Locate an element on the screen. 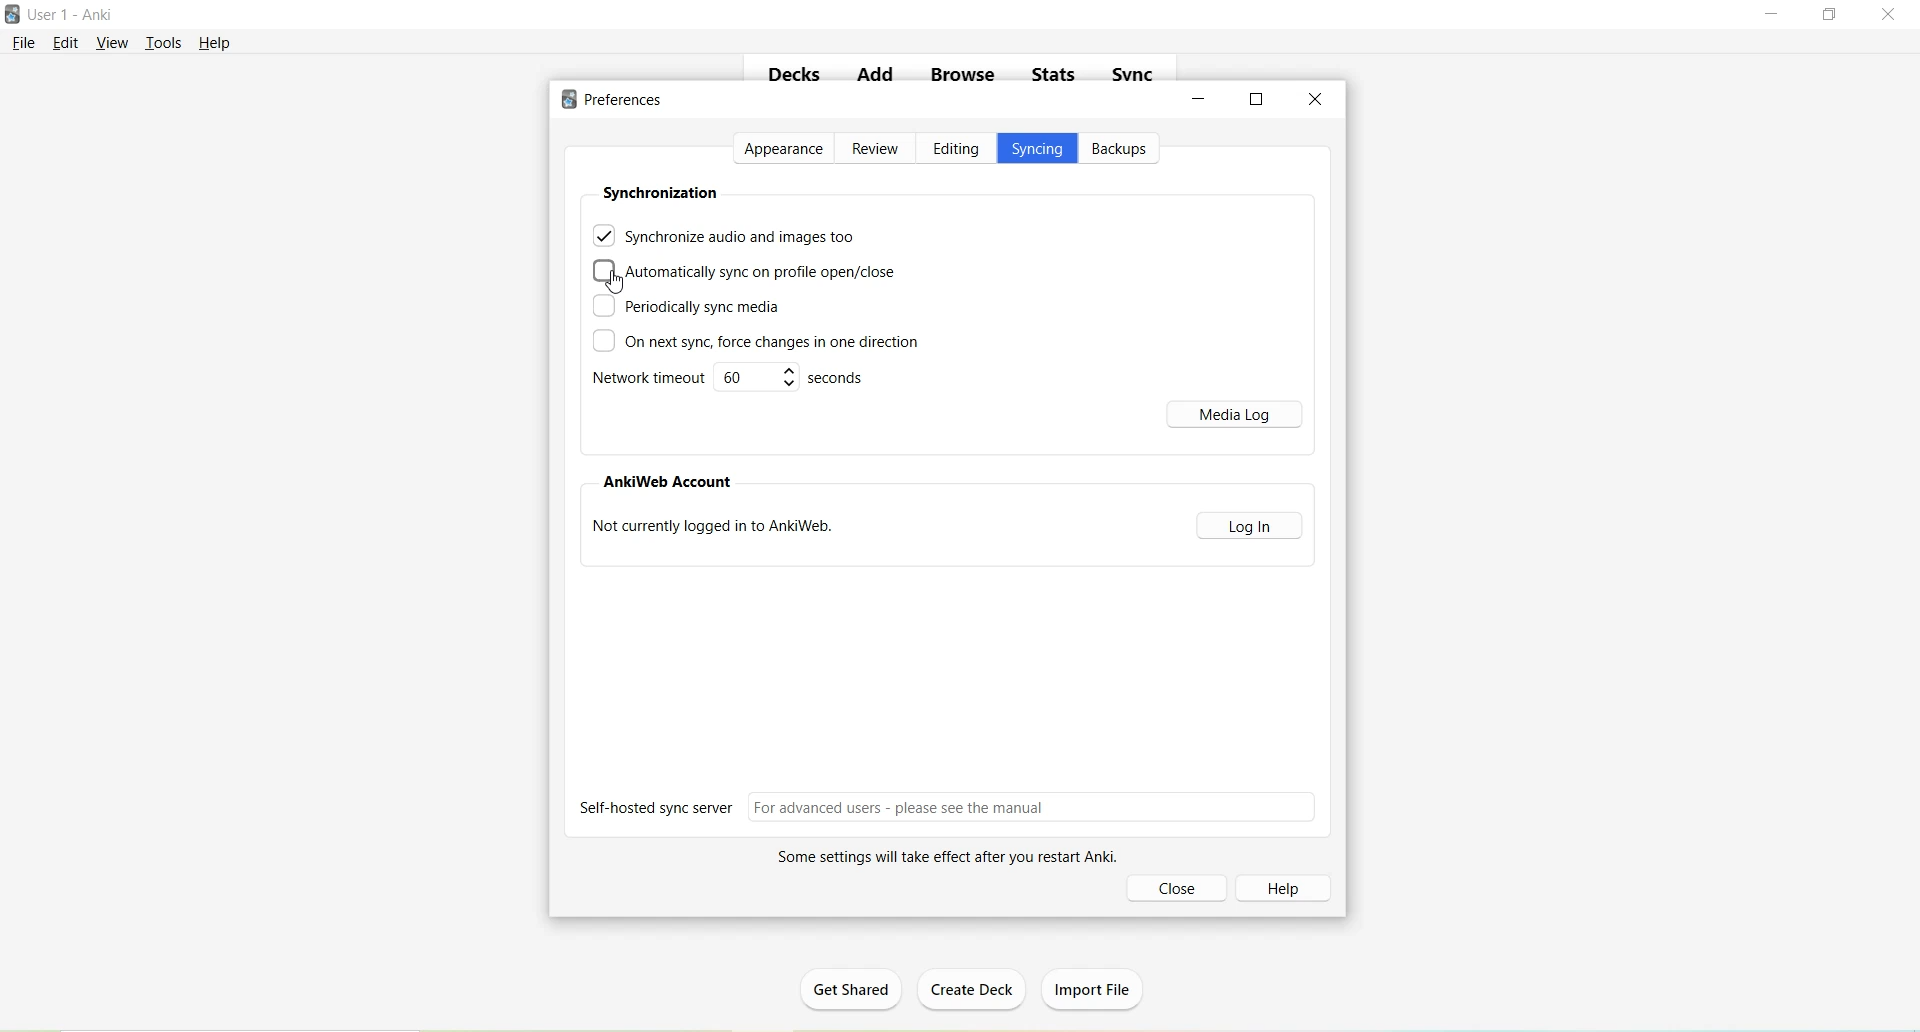 Image resolution: width=1920 pixels, height=1032 pixels. Add is located at coordinates (874, 78).